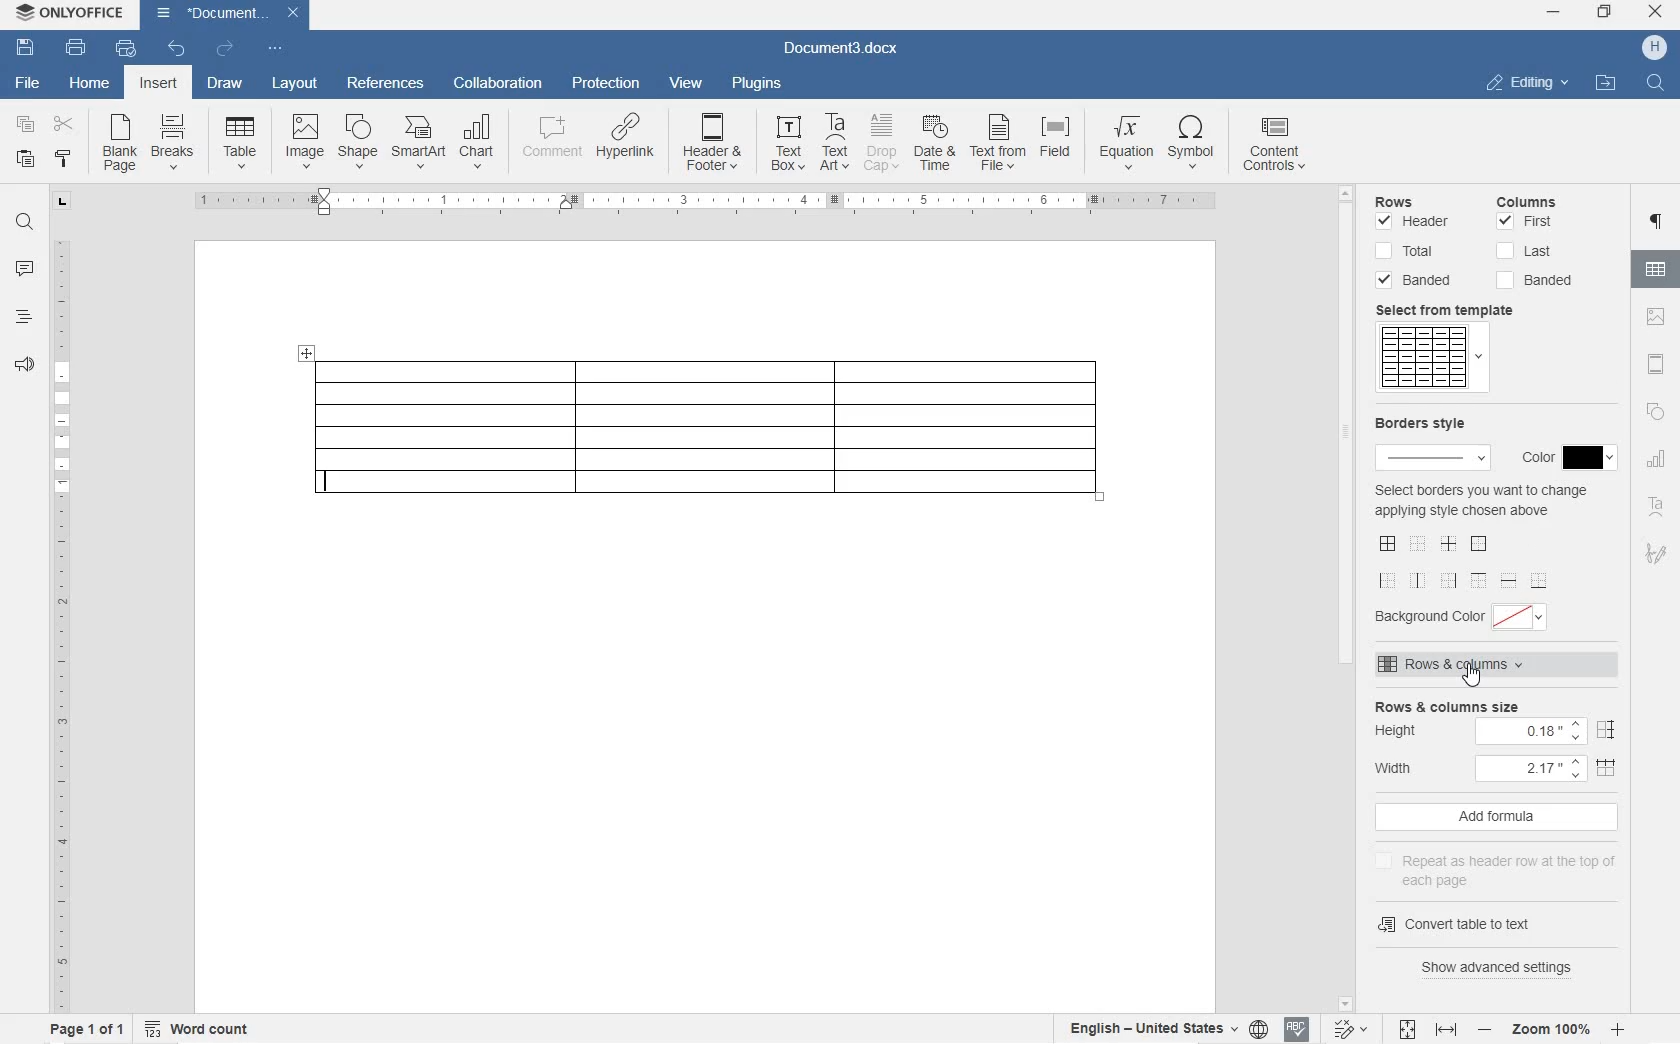 The height and width of the screenshot is (1044, 1680). Describe the element at coordinates (1431, 359) in the screenshot. I see `template` at that location.